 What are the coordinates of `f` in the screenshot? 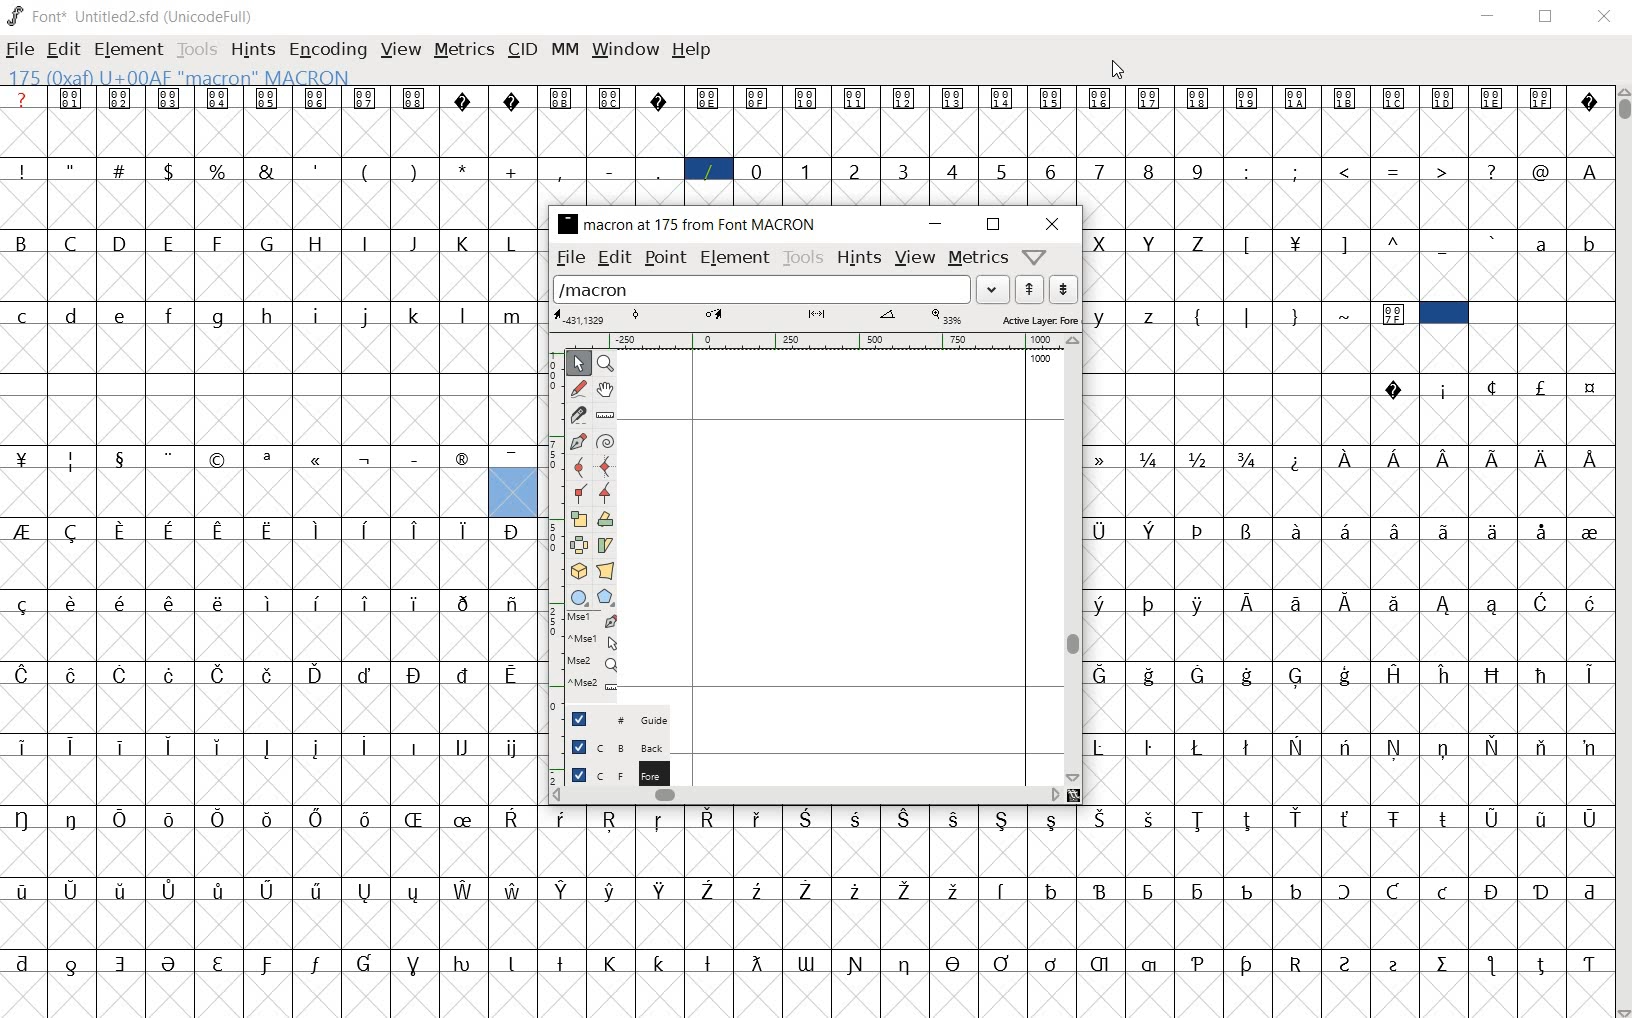 It's located at (173, 313).